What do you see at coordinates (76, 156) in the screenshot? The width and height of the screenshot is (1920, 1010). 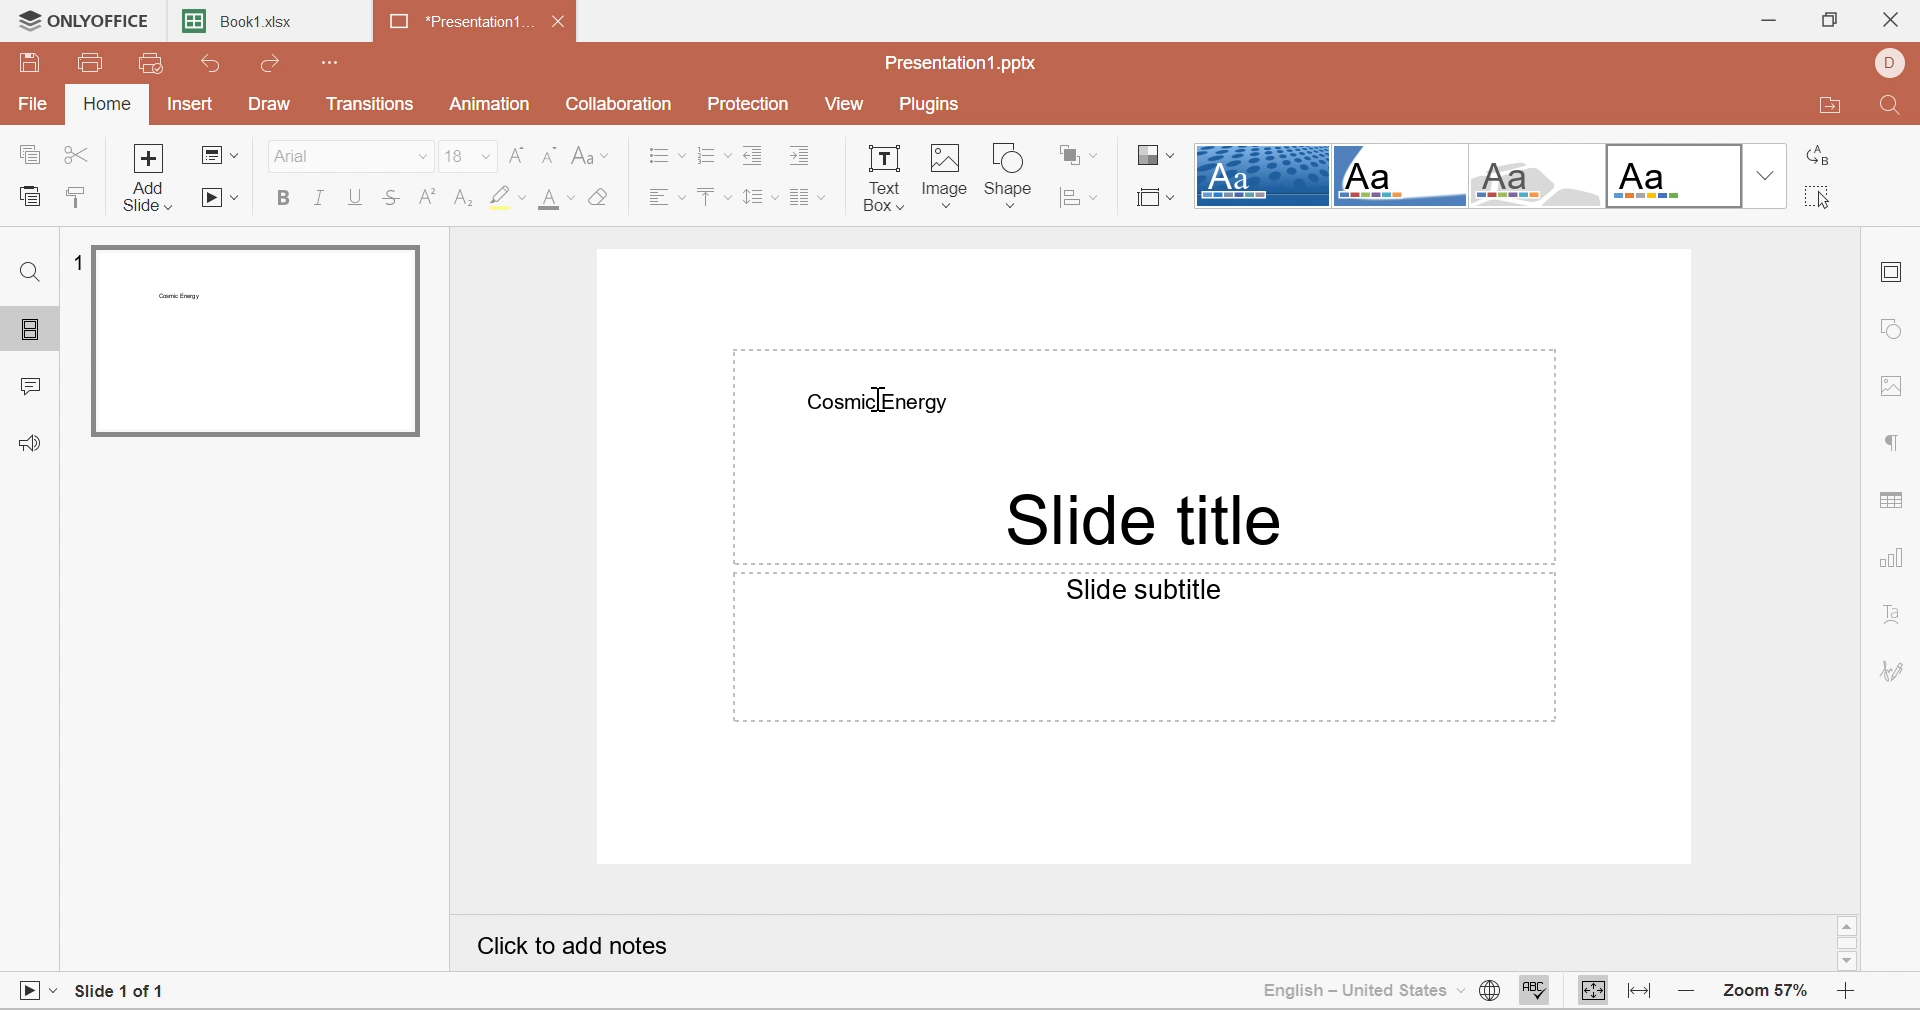 I see `Cut` at bounding box center [76, 156].